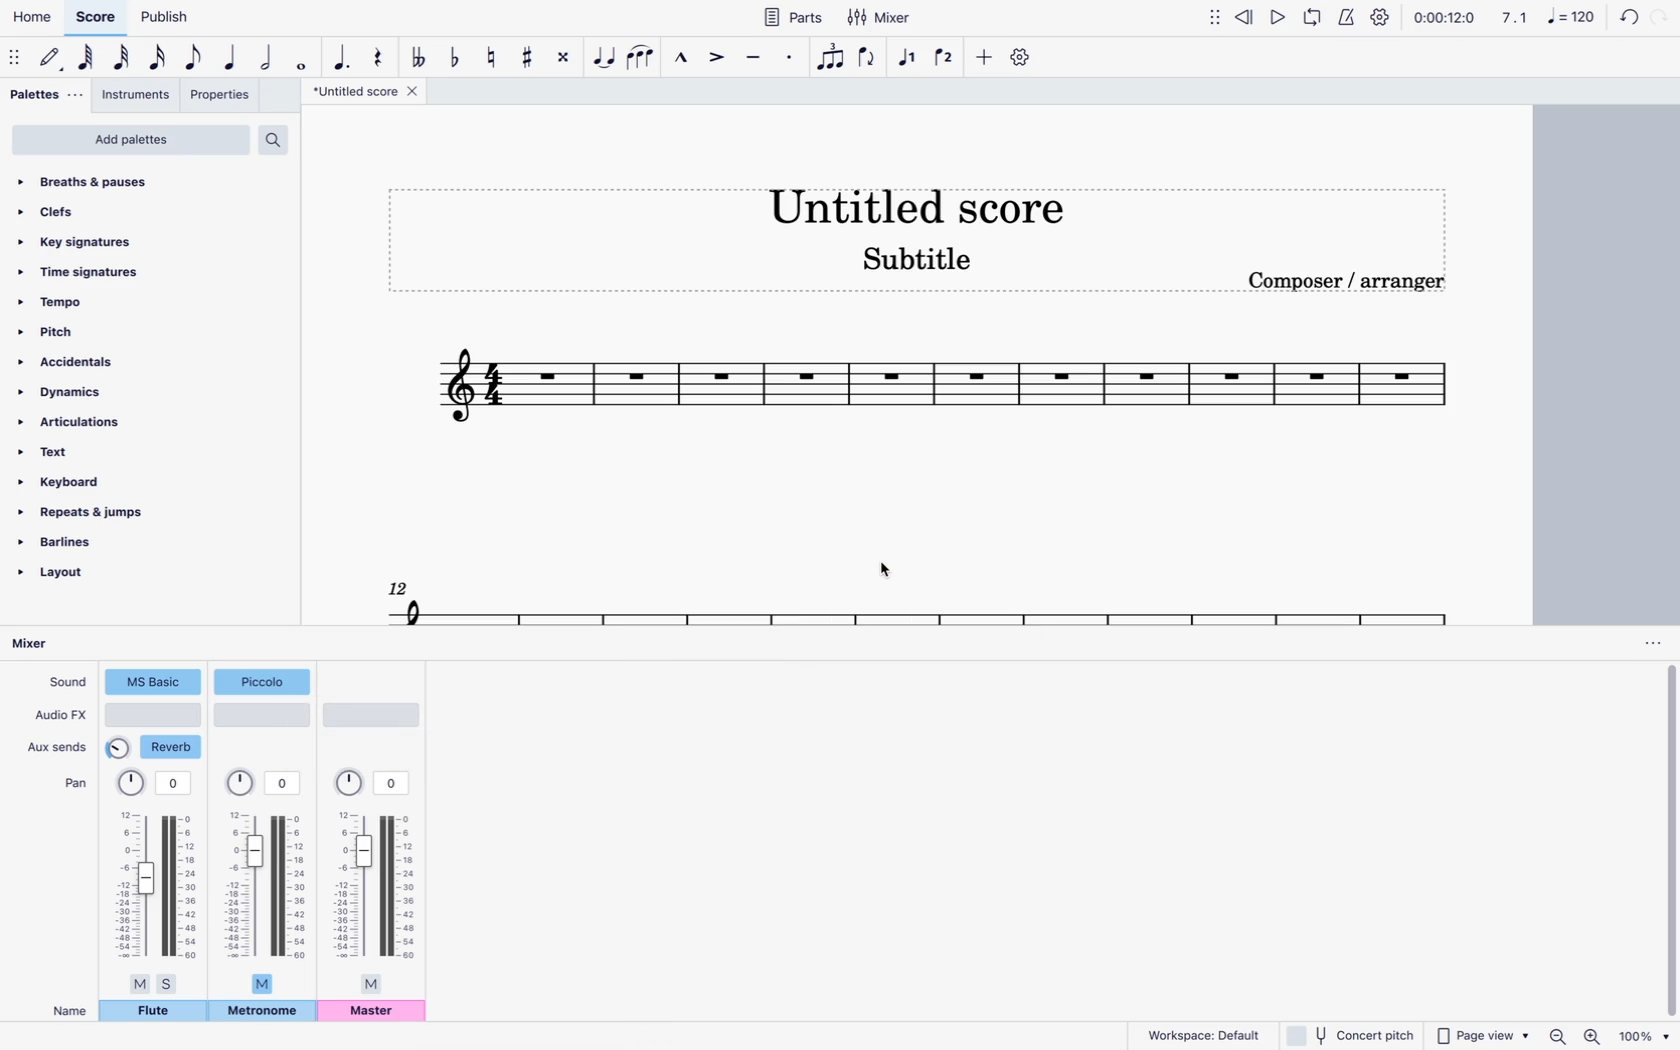 The image size is (1680, 1050). What do you see at coordinates (105, 452) in the screenshot?
I see `text` at bounding box center [105, 452].